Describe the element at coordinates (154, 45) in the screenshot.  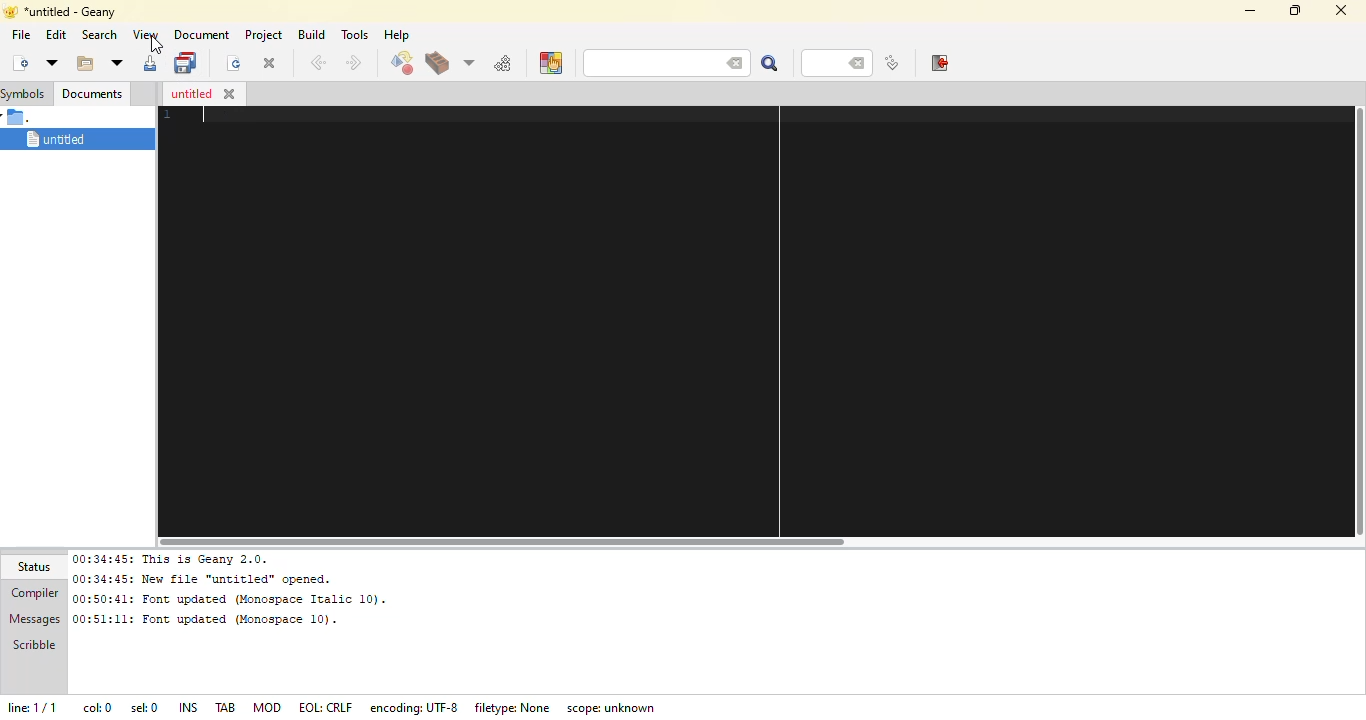
I see `cursor` at that location.